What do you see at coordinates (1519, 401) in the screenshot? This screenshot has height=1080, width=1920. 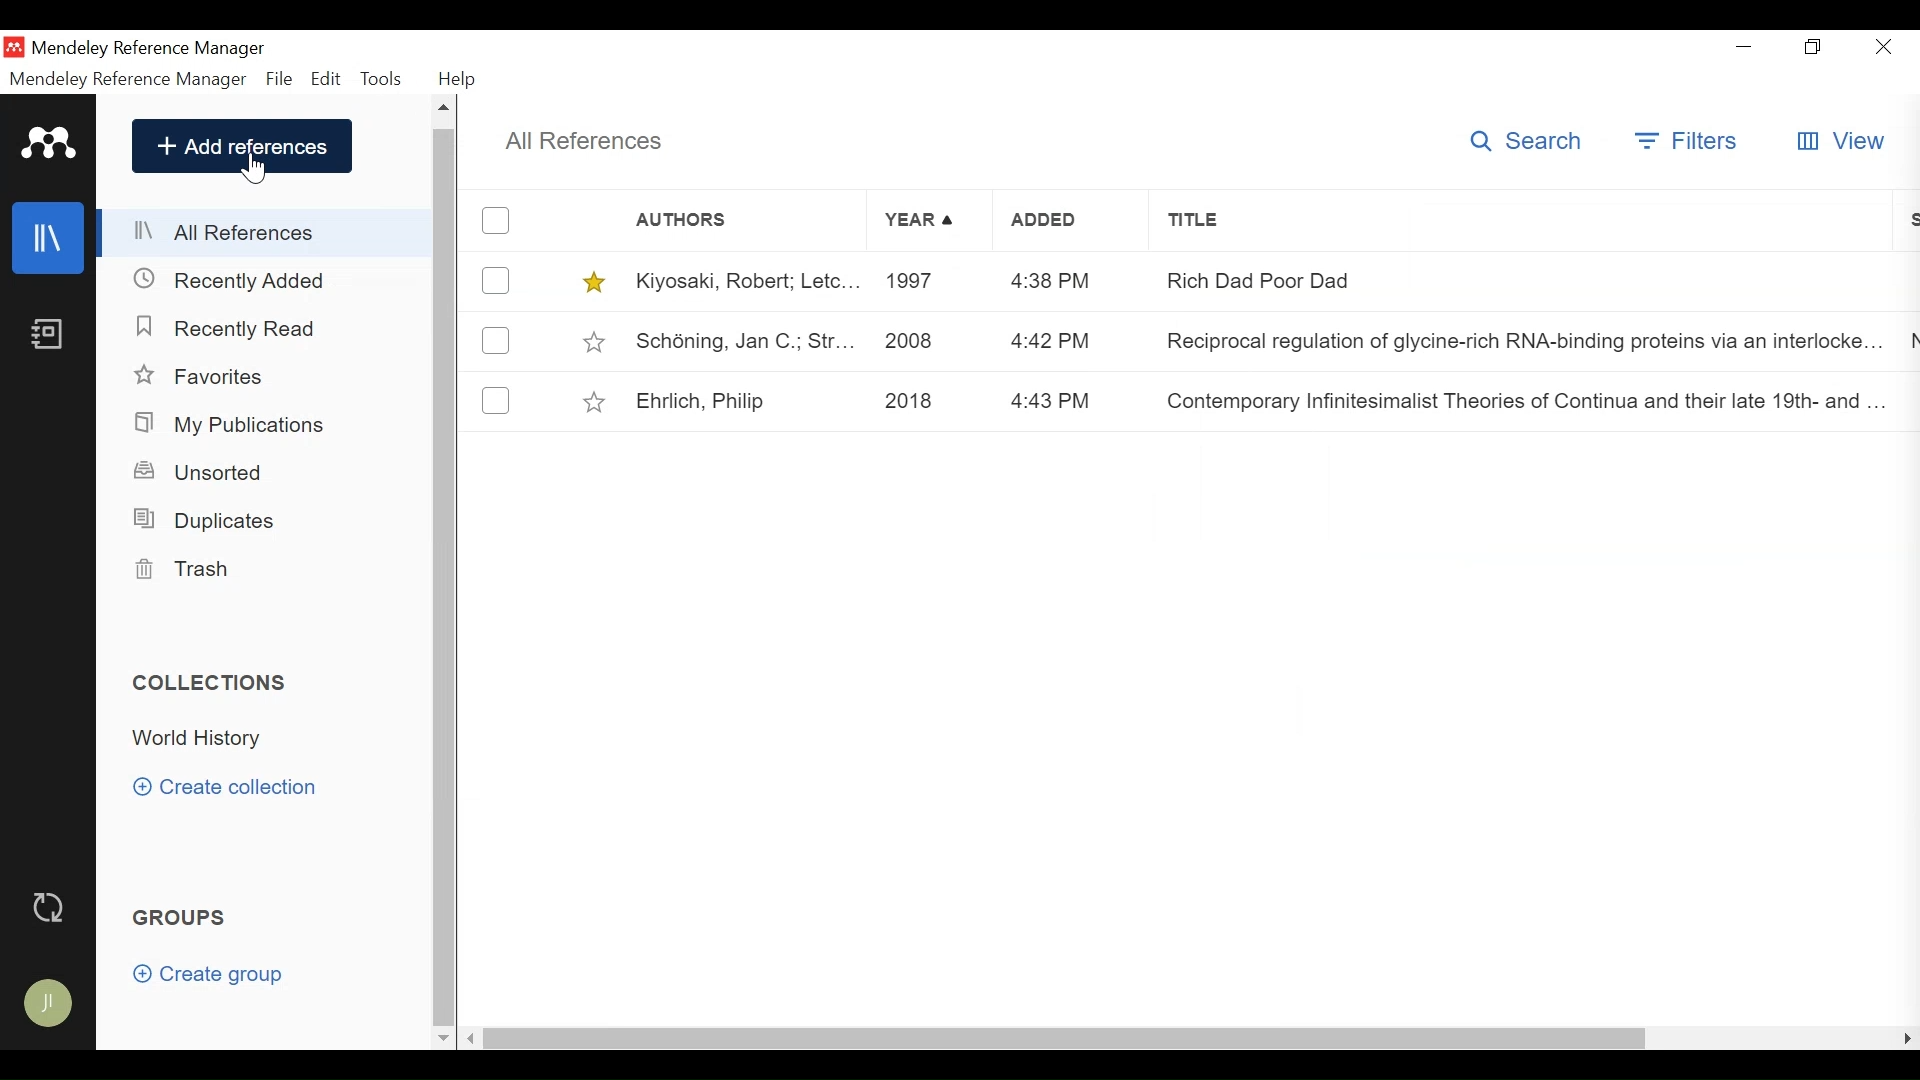 I see `Contemporary Infinitesimalist theories of continua and their late 19th and...` at bounding box center [1519, 401].